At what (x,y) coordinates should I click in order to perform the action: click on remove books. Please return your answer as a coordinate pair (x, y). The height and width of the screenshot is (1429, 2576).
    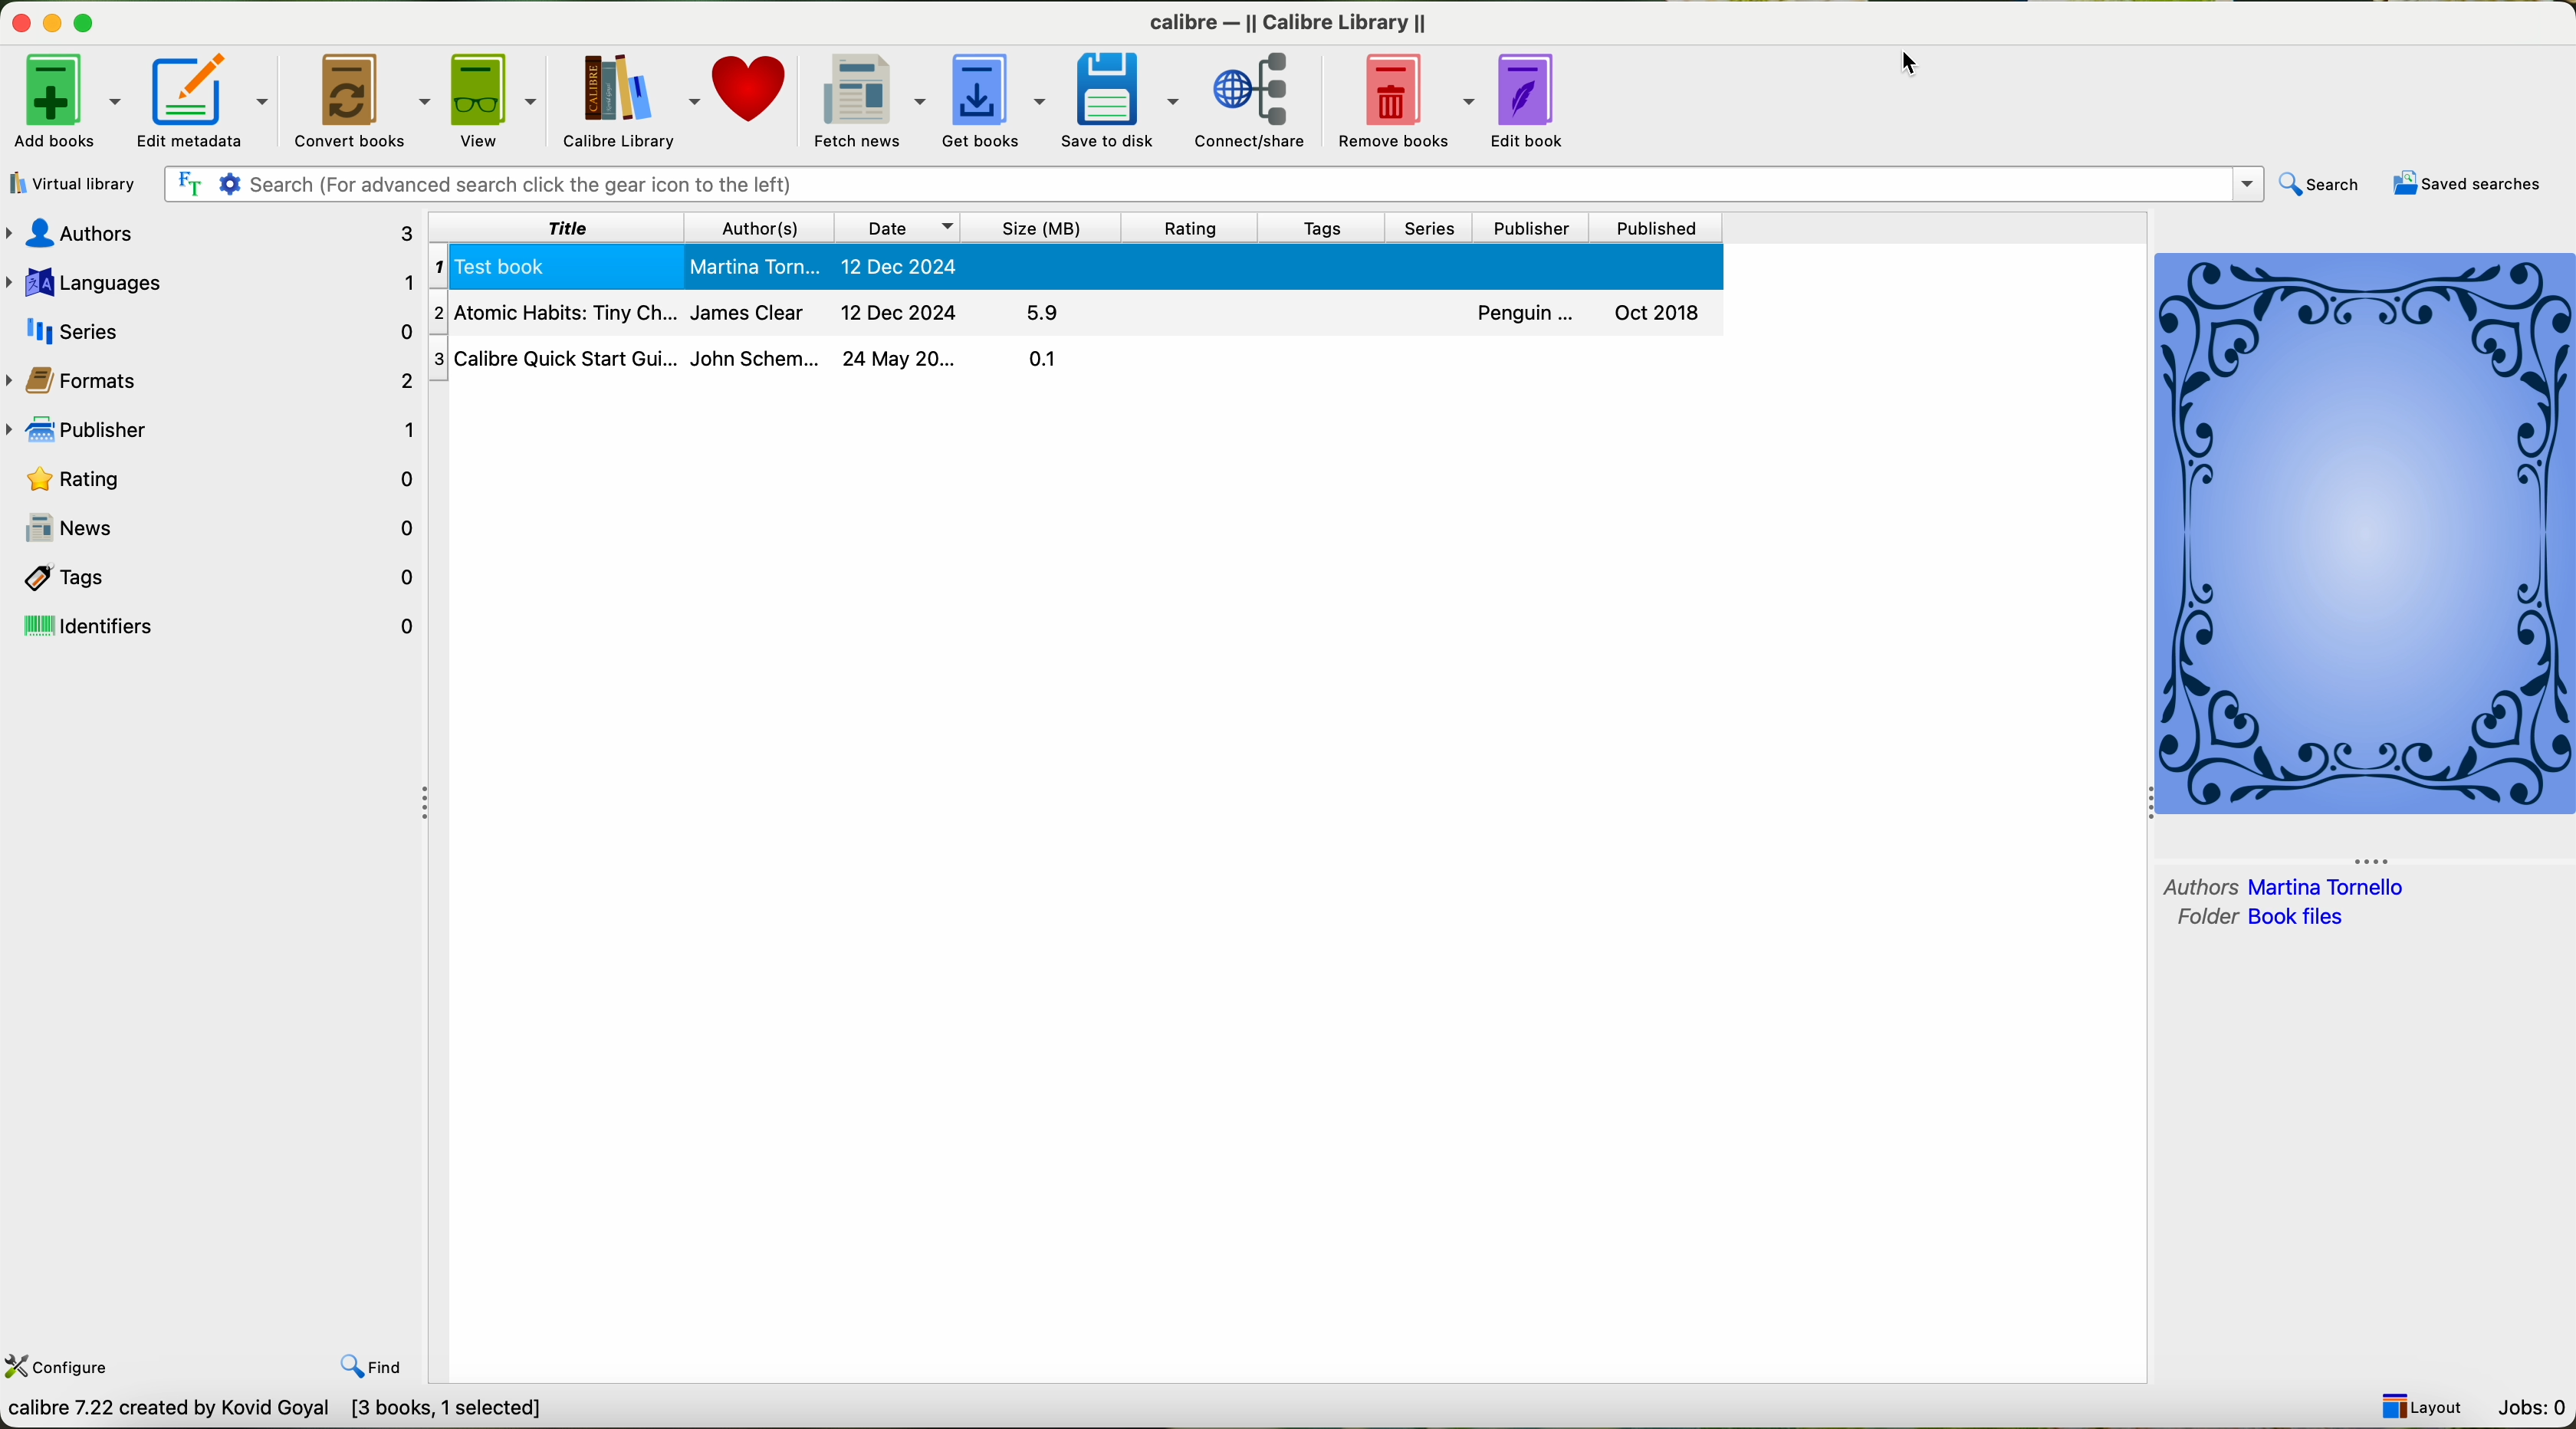
    Looking at the image, I should click on (1401, 102).